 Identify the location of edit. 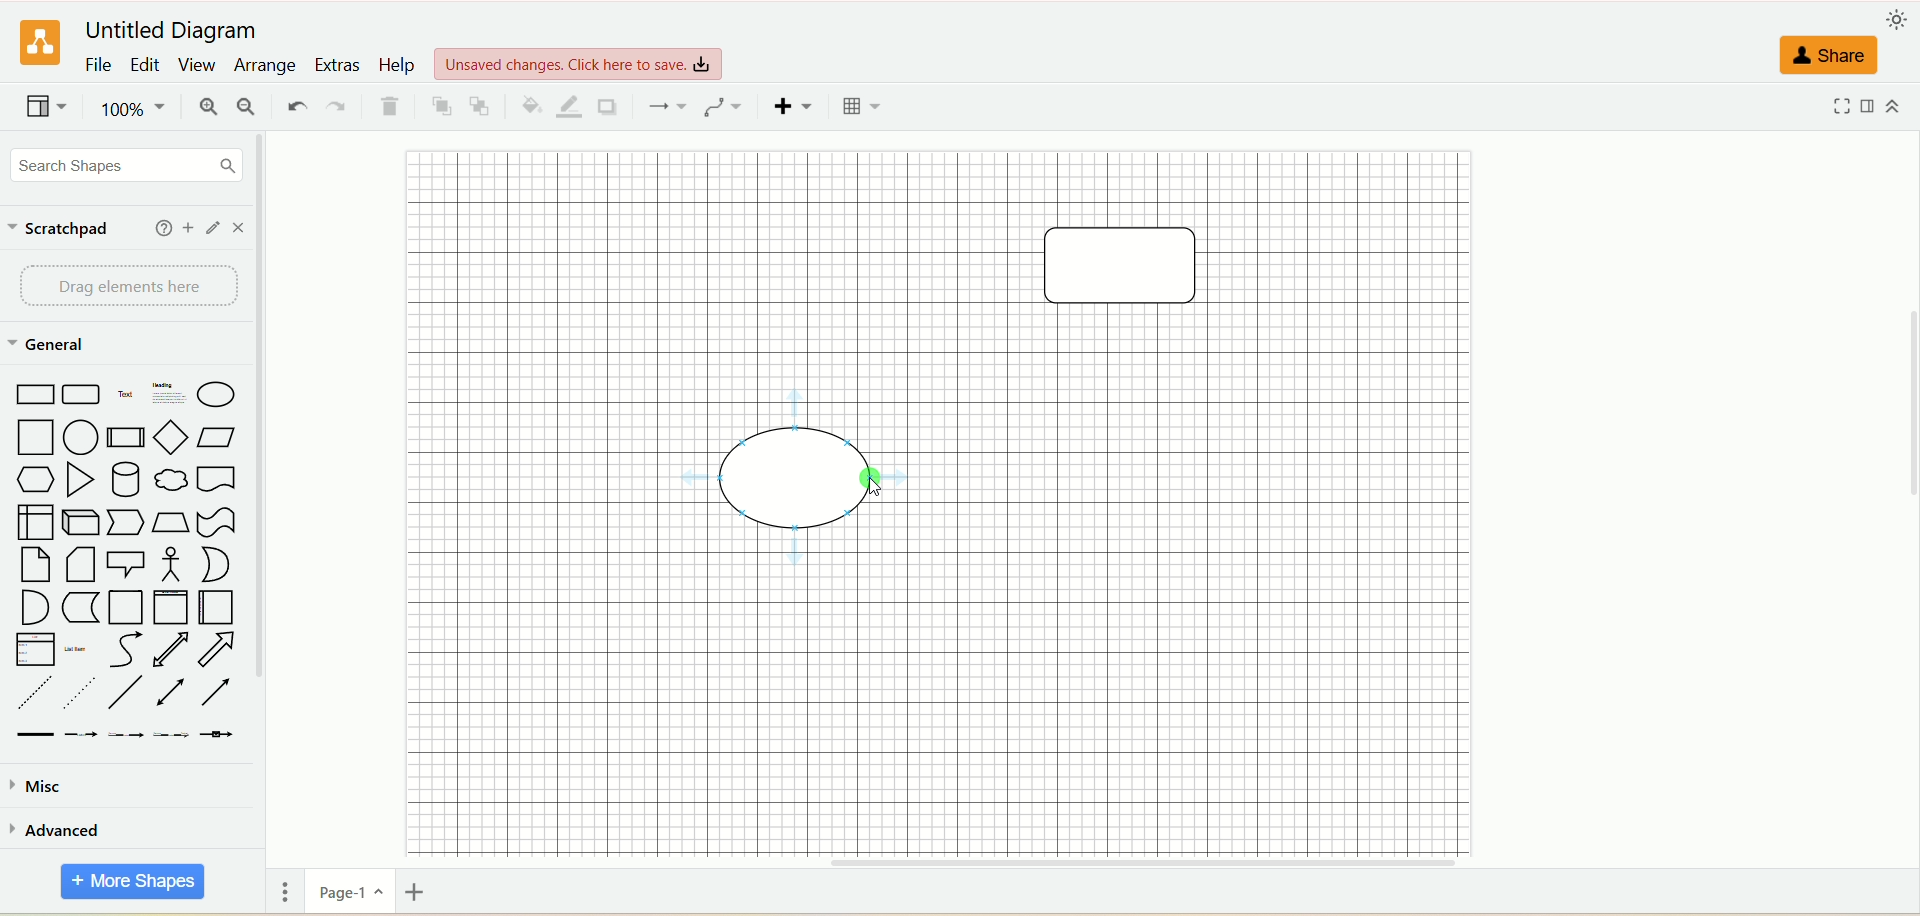
(214, 228).